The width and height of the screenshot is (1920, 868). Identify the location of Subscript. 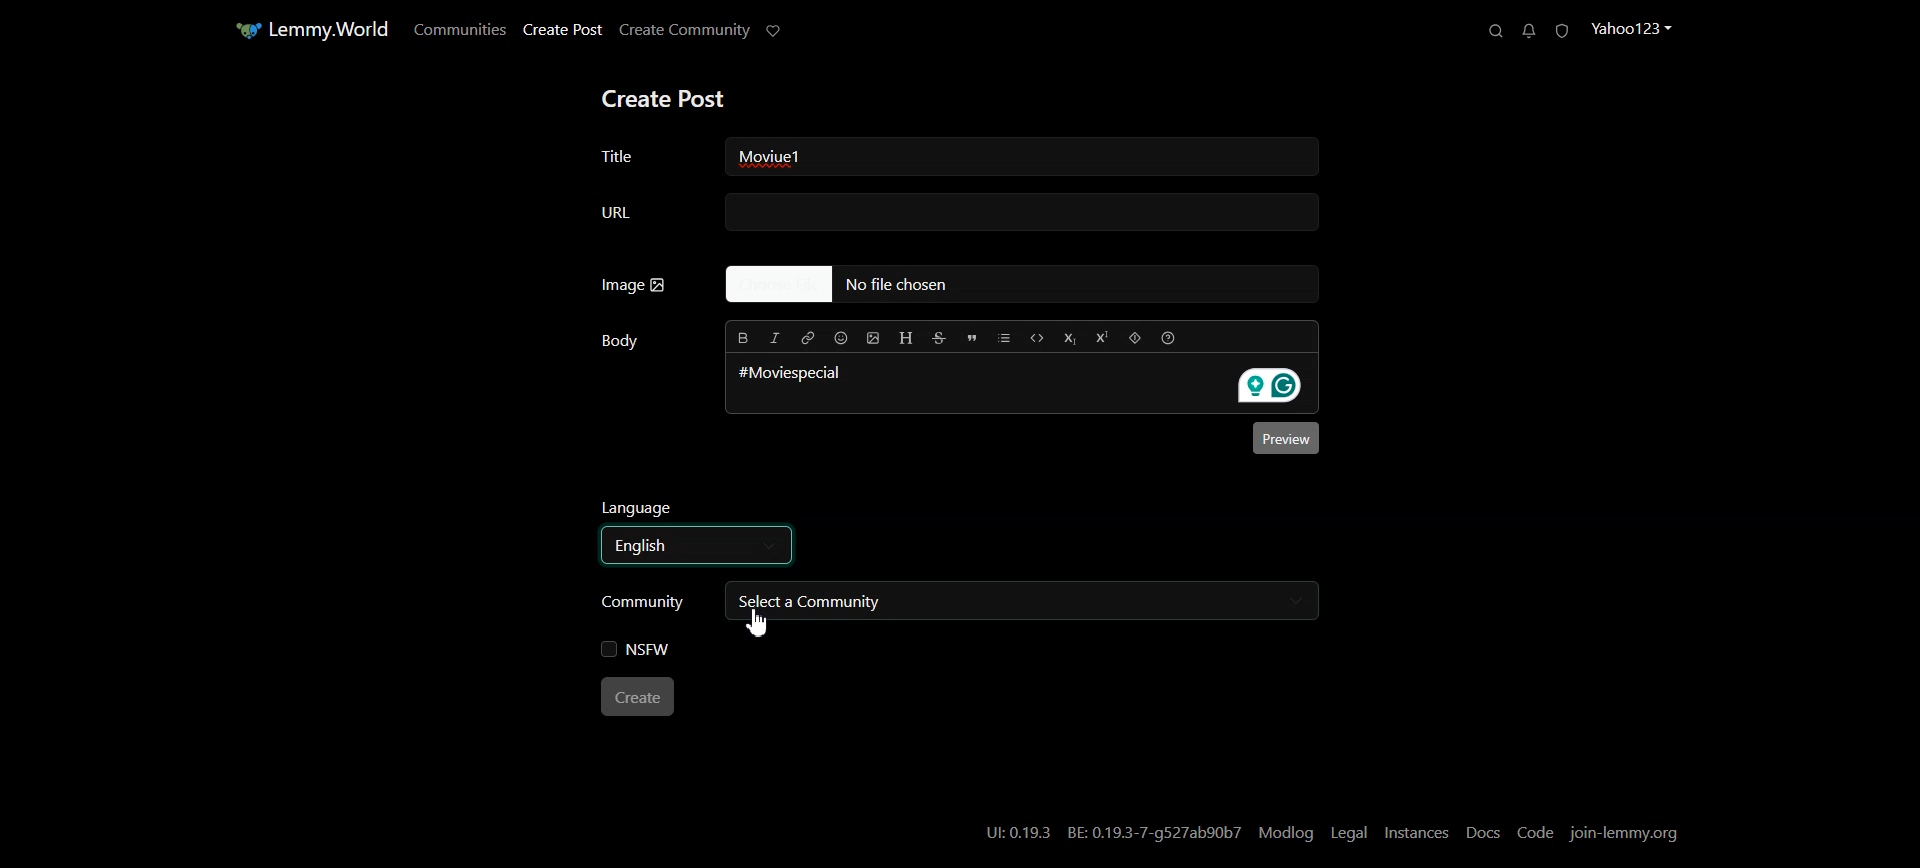
(1071, 338).